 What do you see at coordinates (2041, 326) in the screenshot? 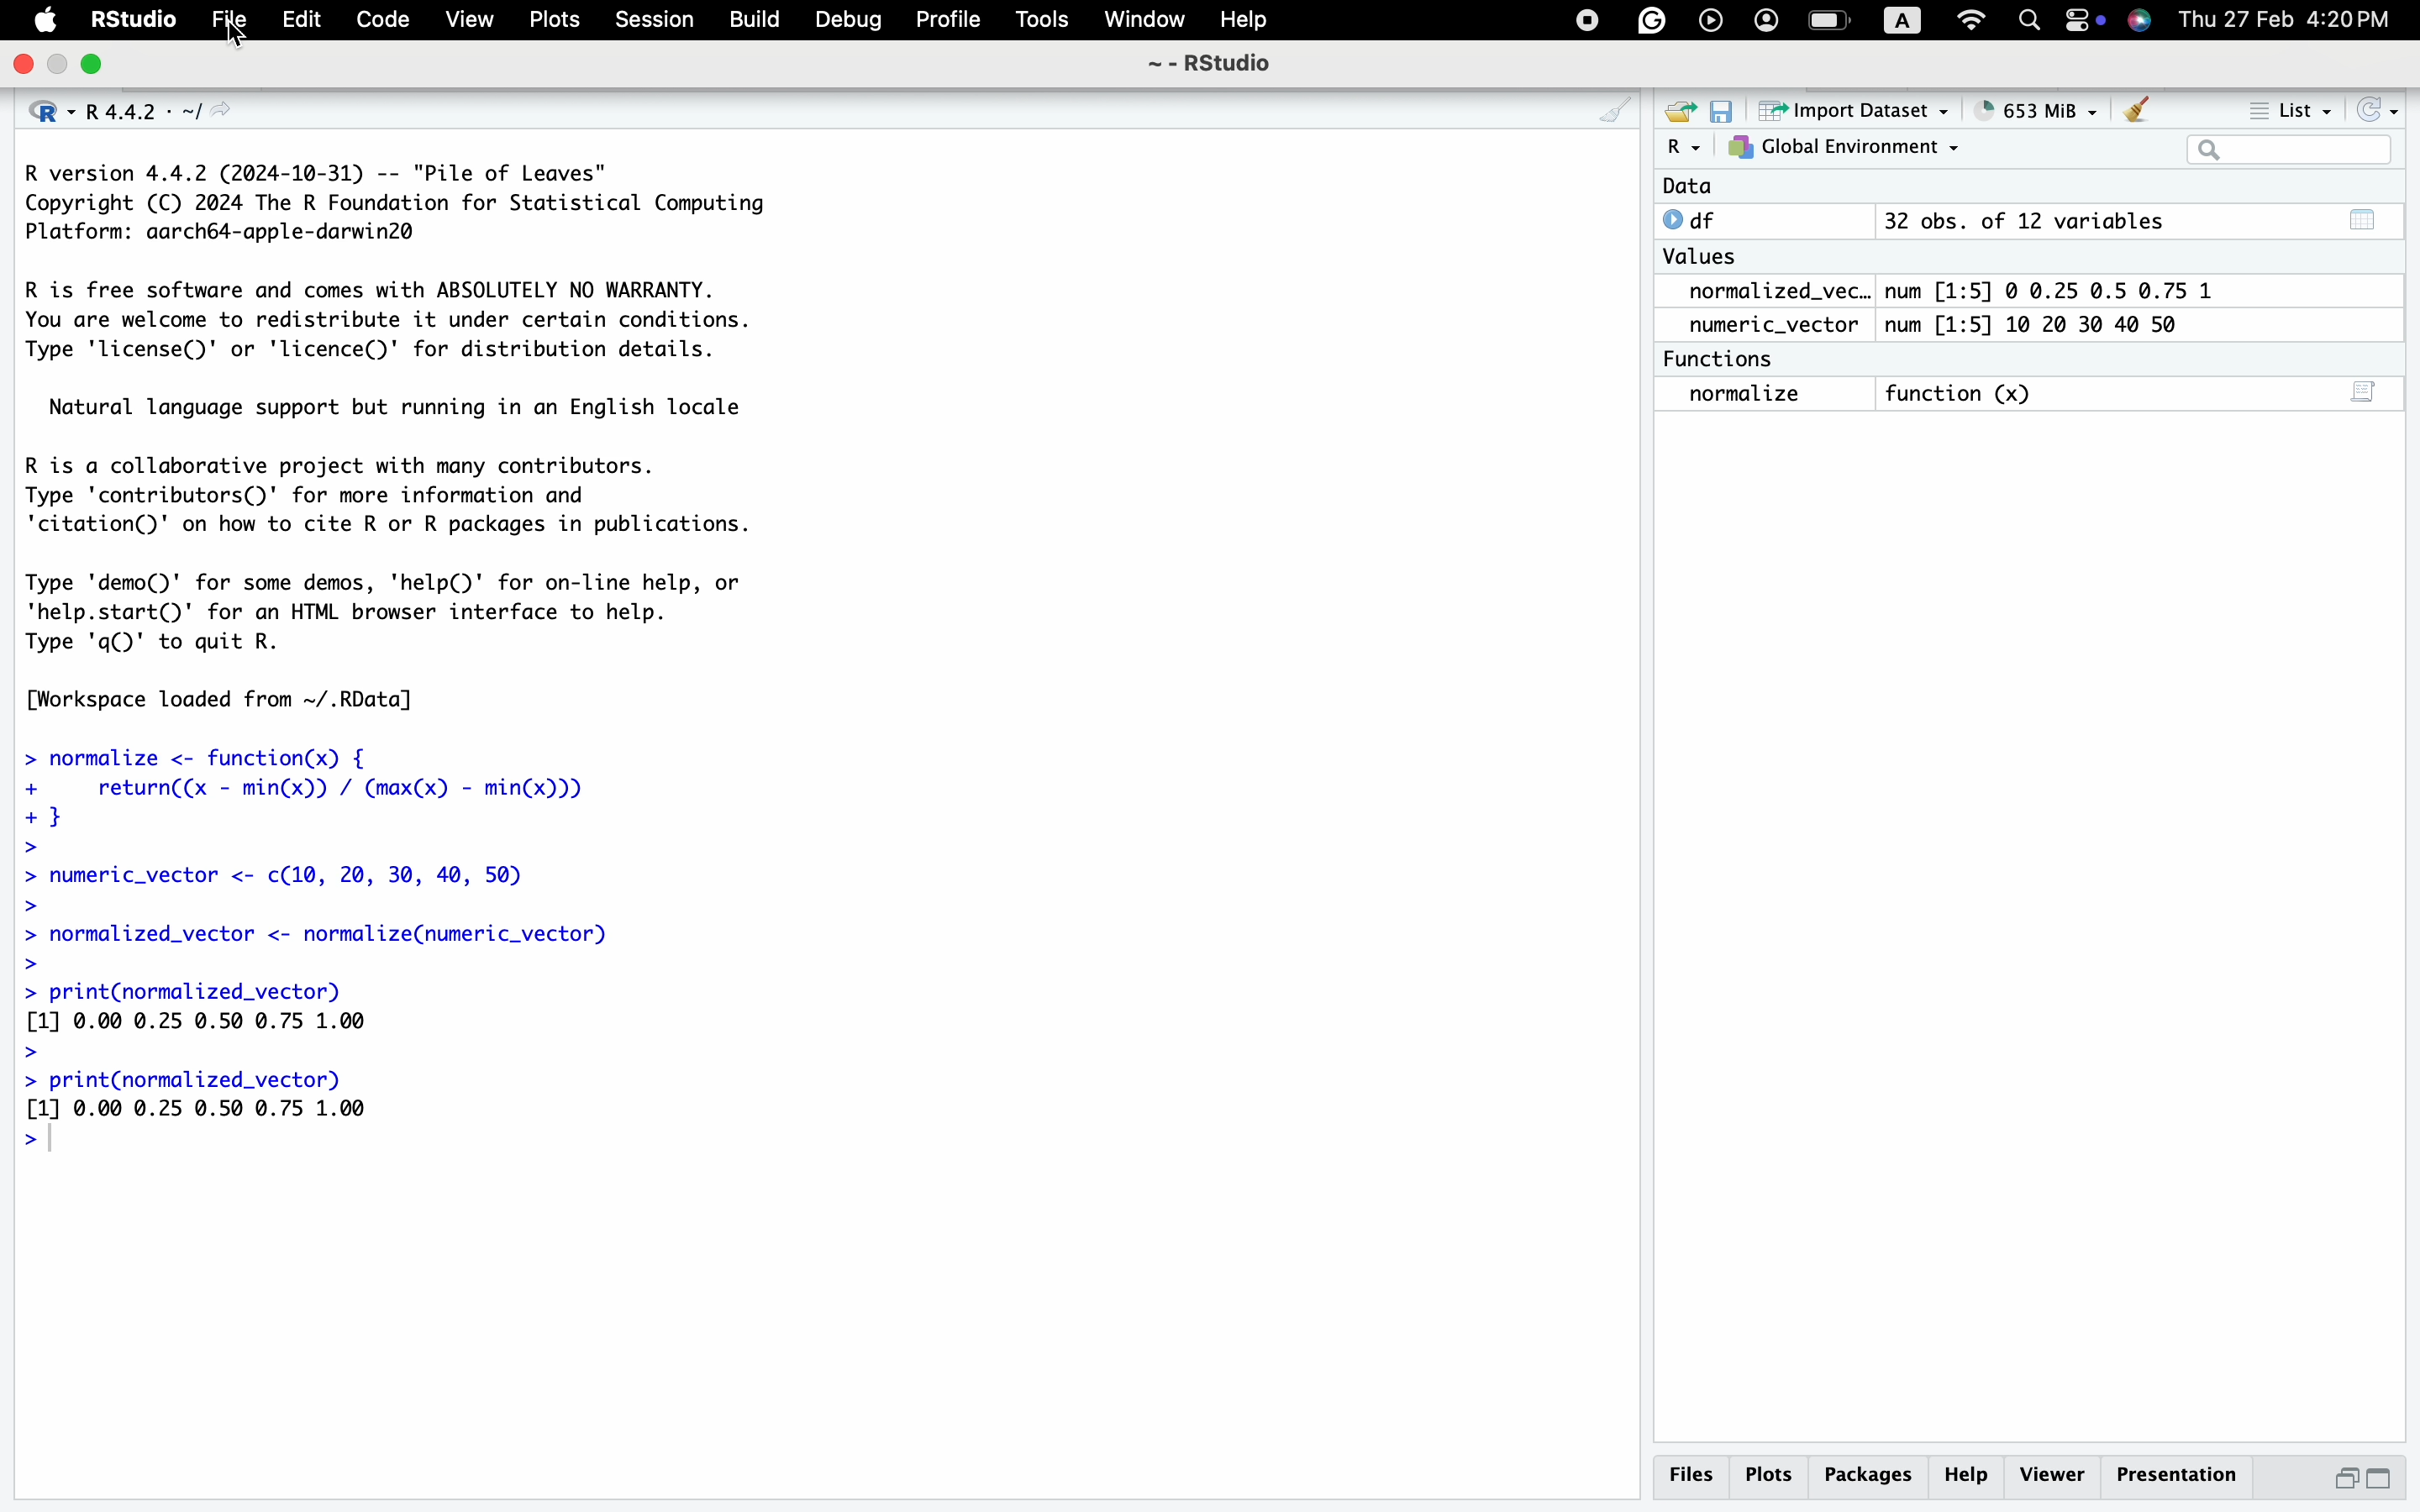
I see `num [1:5] 10 20 30 40 50 ` at bounding box center [2041, 326].